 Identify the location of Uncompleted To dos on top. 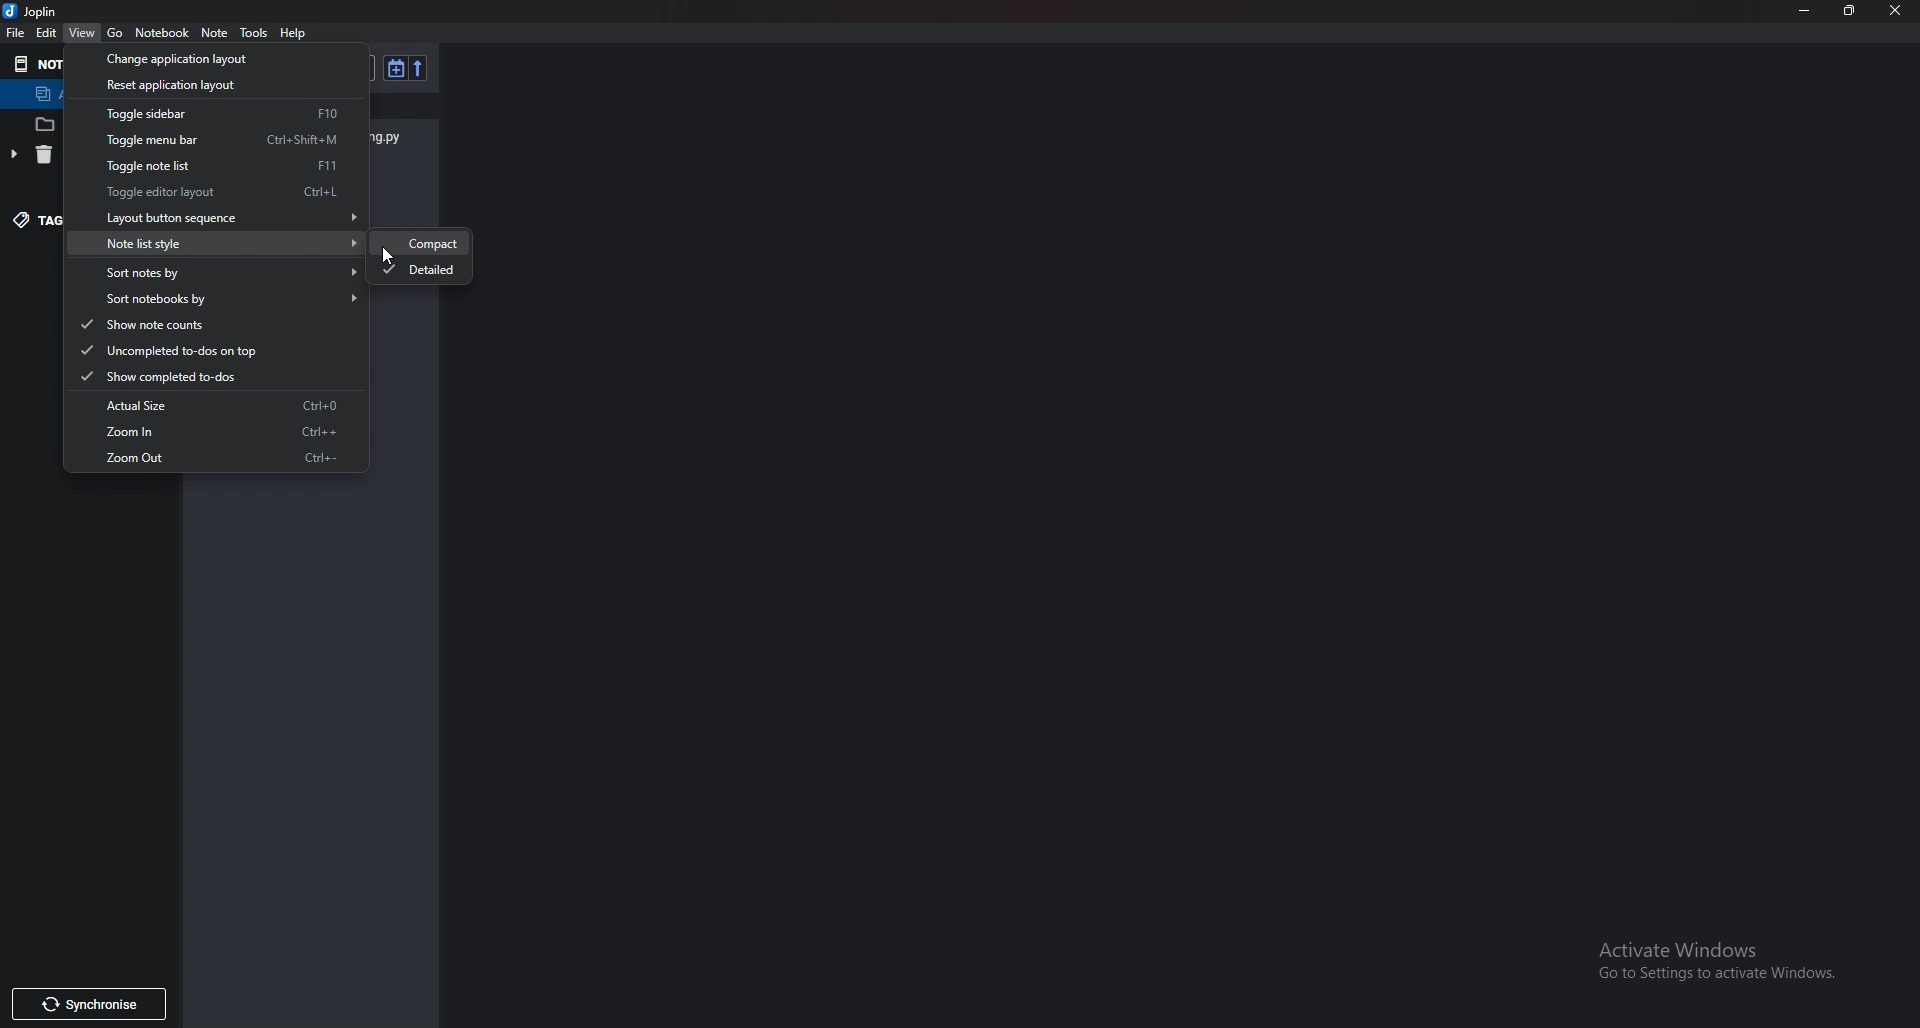
(210, 350).